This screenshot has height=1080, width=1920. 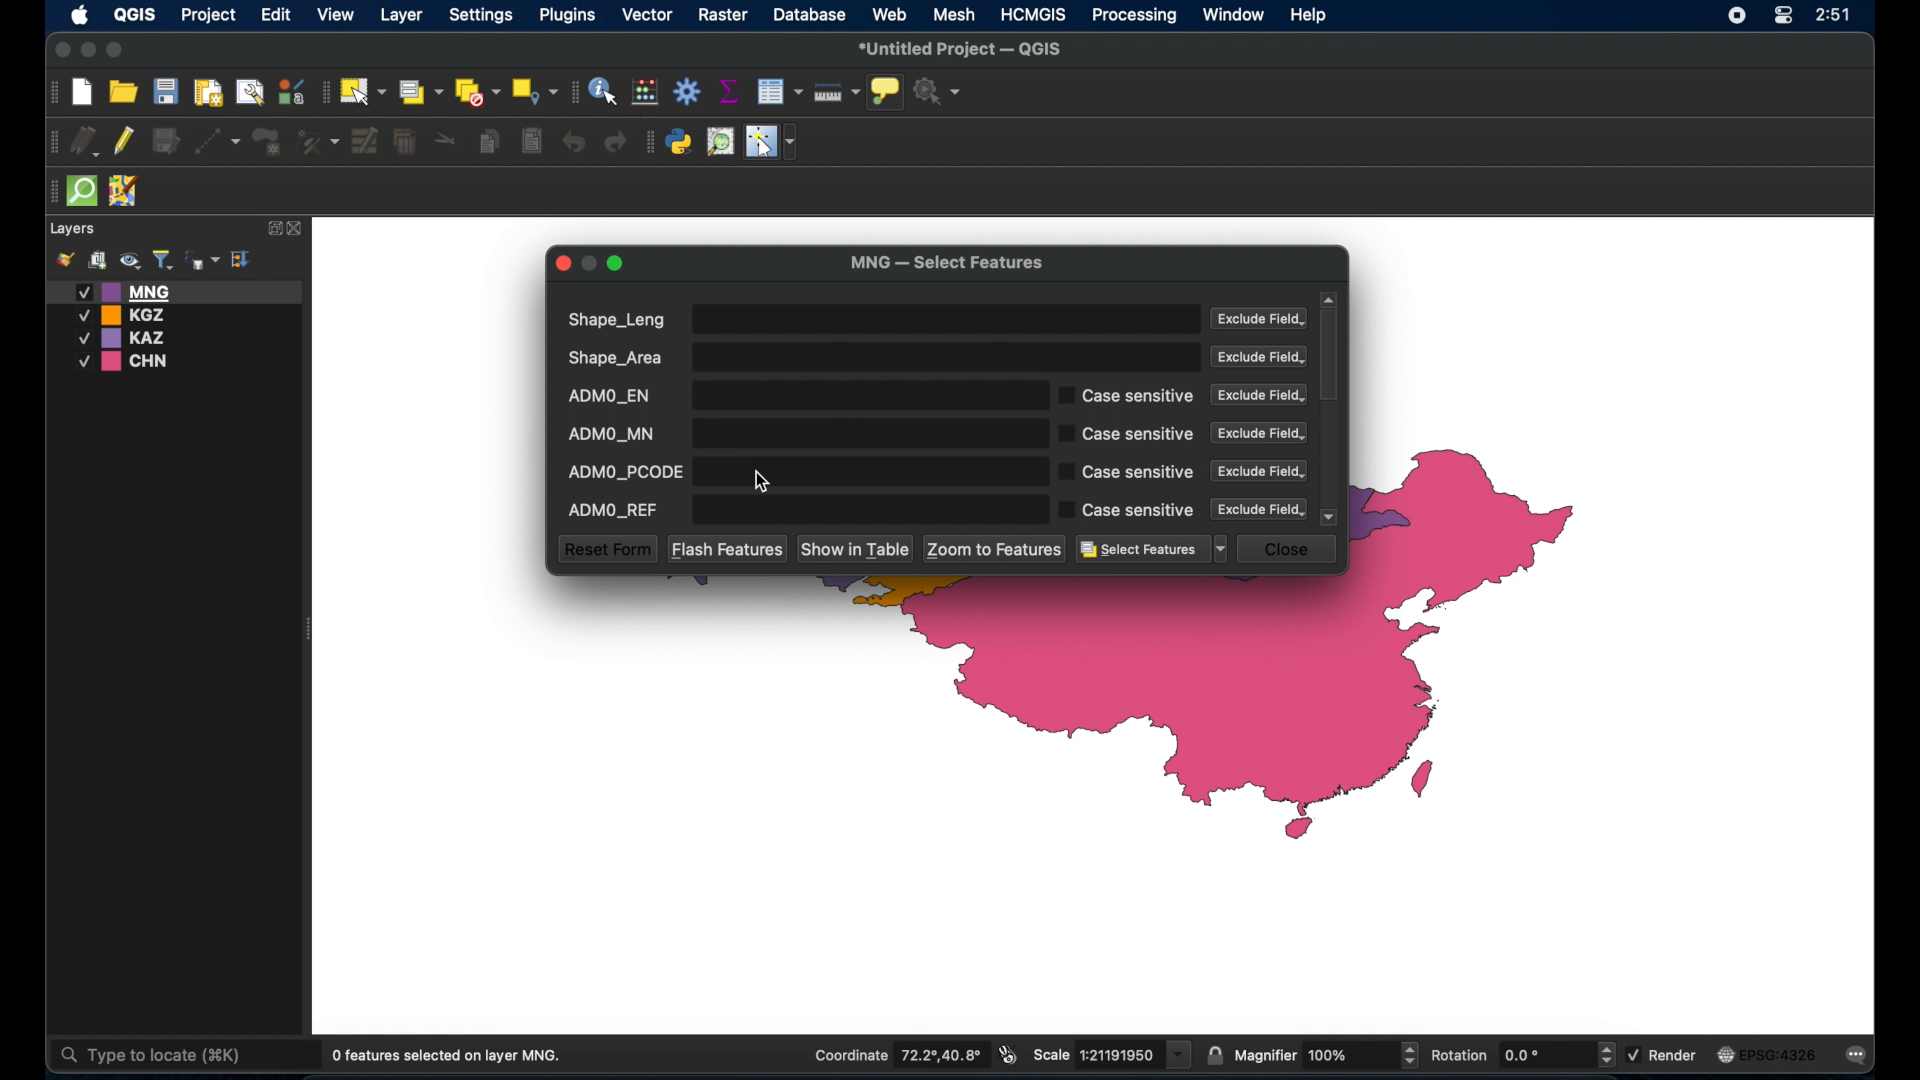 I want to click on collapse all, so click(x=242, y=258).